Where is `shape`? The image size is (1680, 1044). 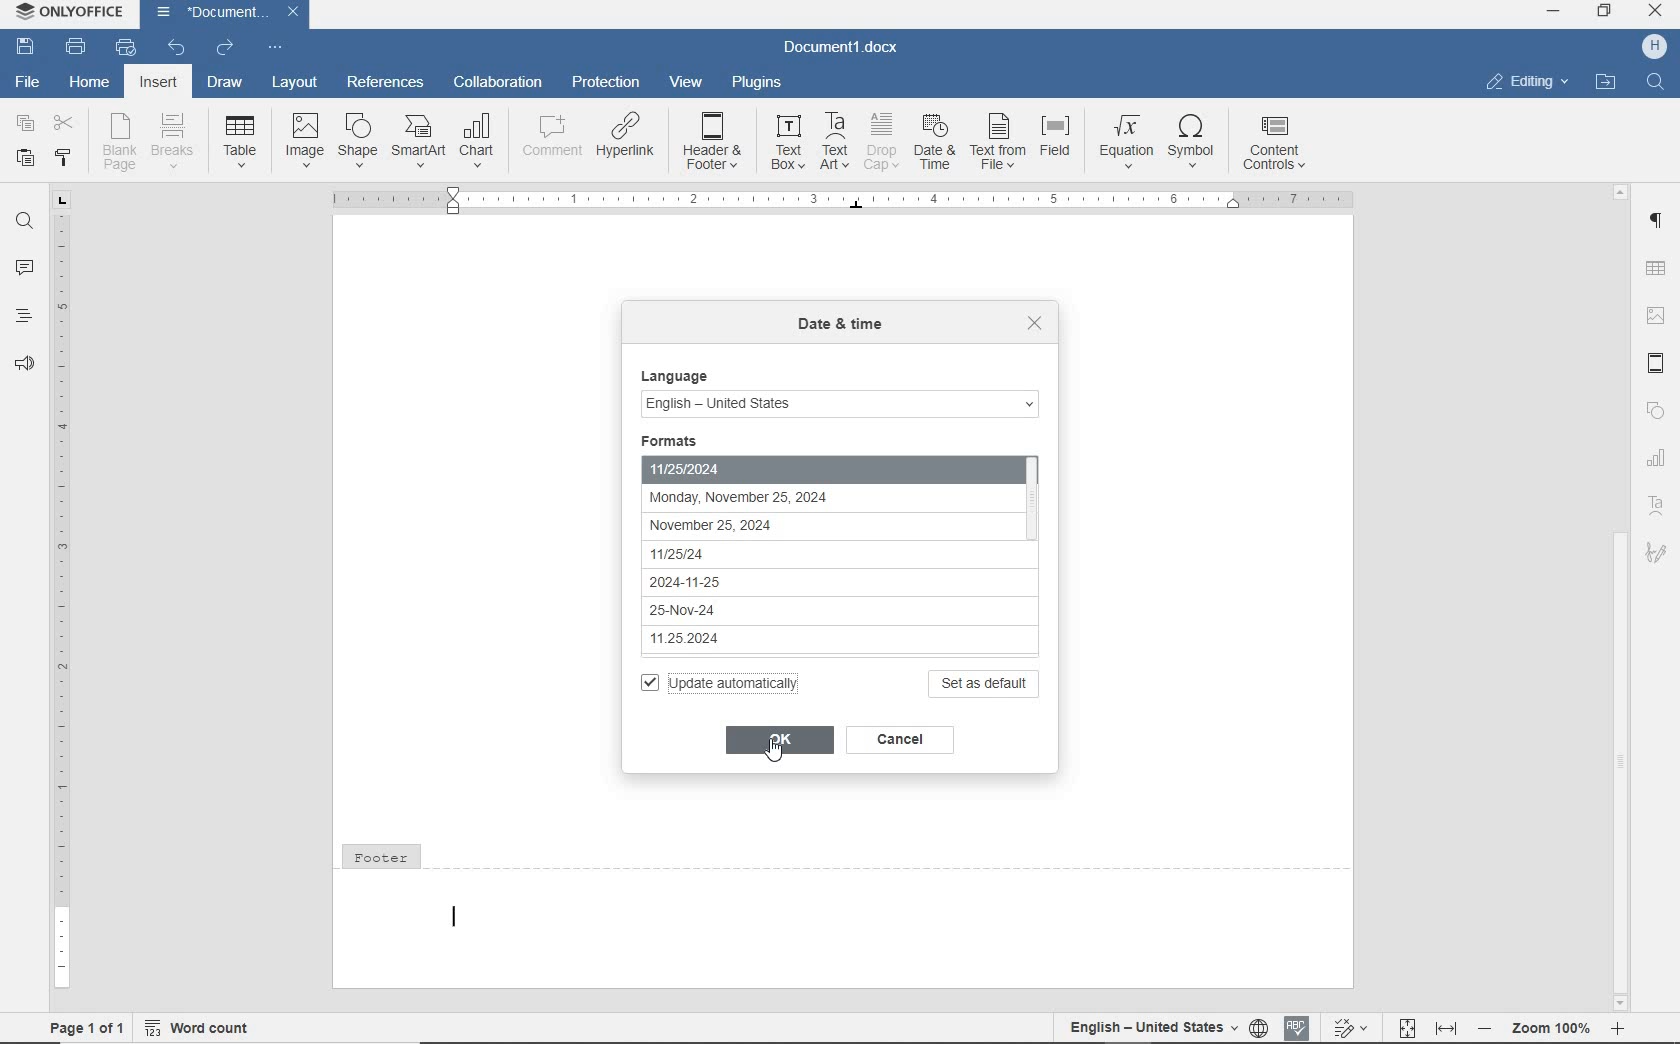
shape is located at coordinates (356, 140).